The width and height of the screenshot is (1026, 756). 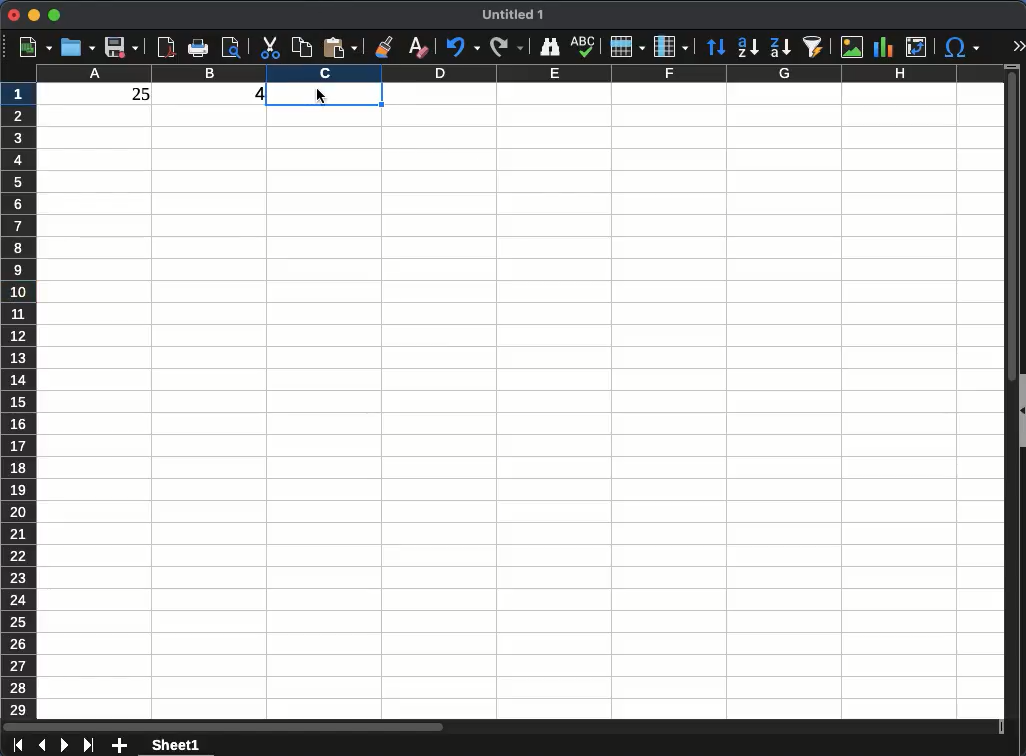 What do you see at coordinates (883, 47) in the screenshot?
I see `chart` at bounding box center [883, 47].